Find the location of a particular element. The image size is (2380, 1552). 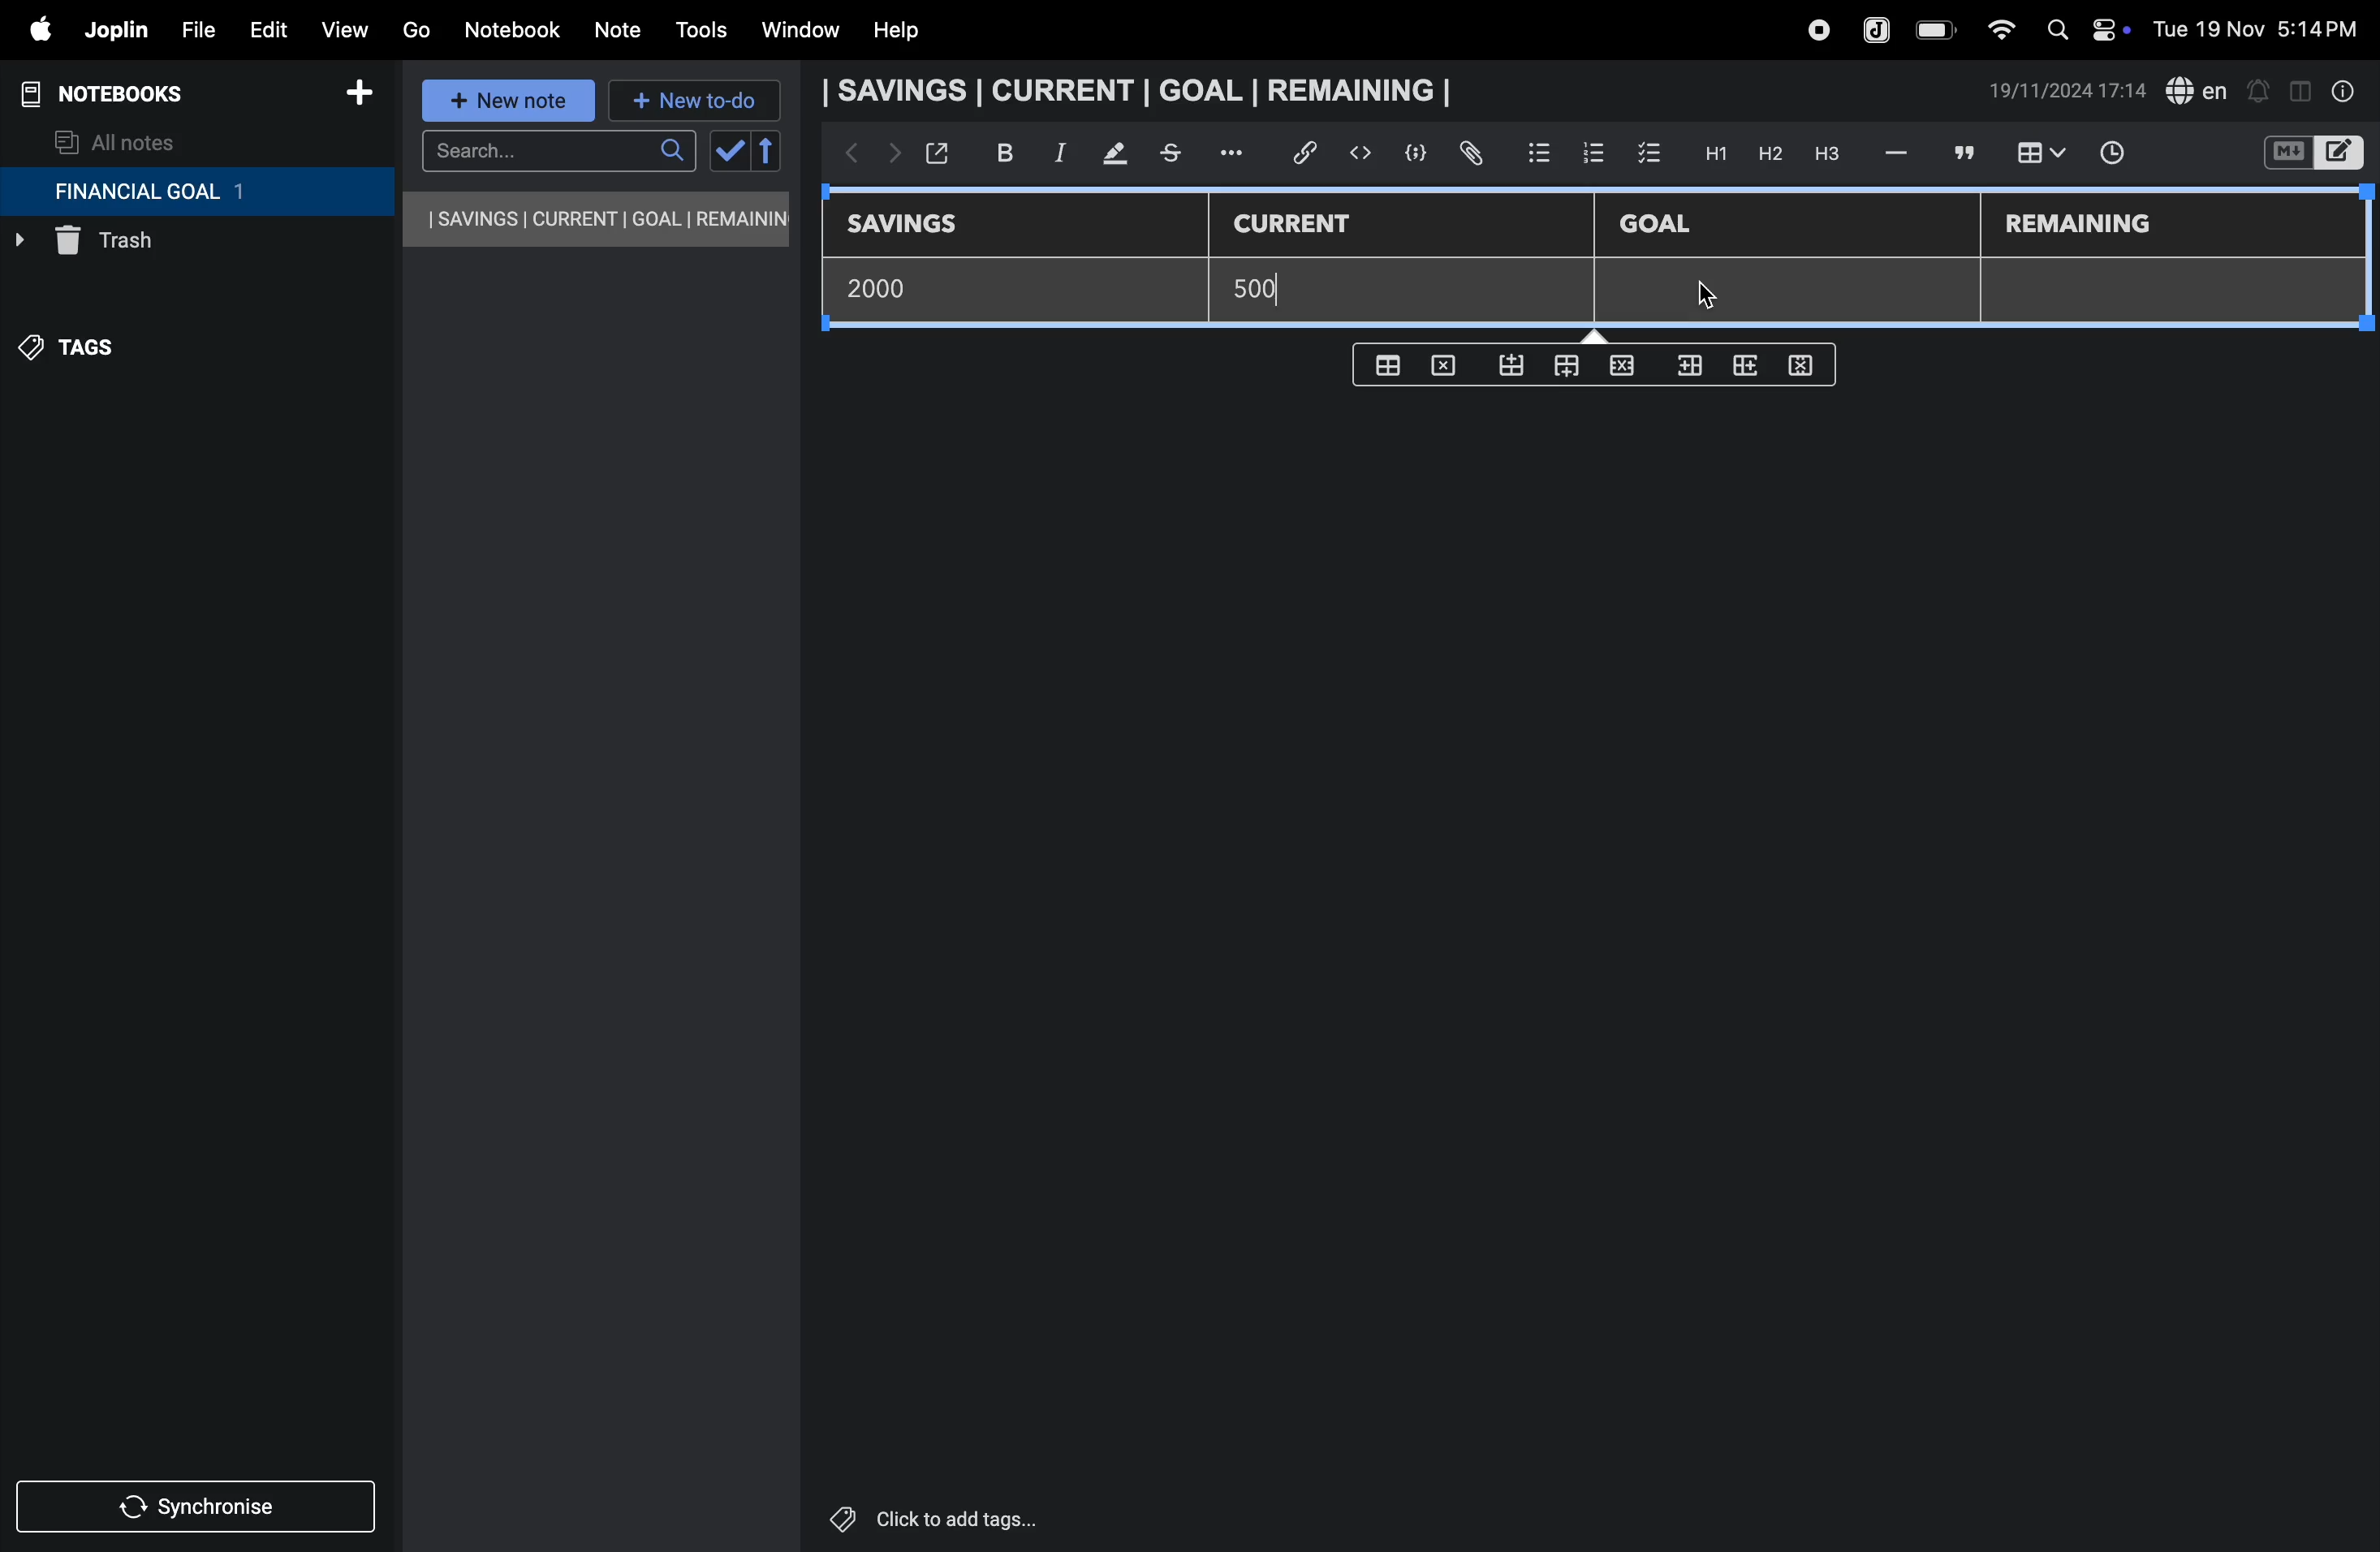

view is located at coordinates (343, 25).